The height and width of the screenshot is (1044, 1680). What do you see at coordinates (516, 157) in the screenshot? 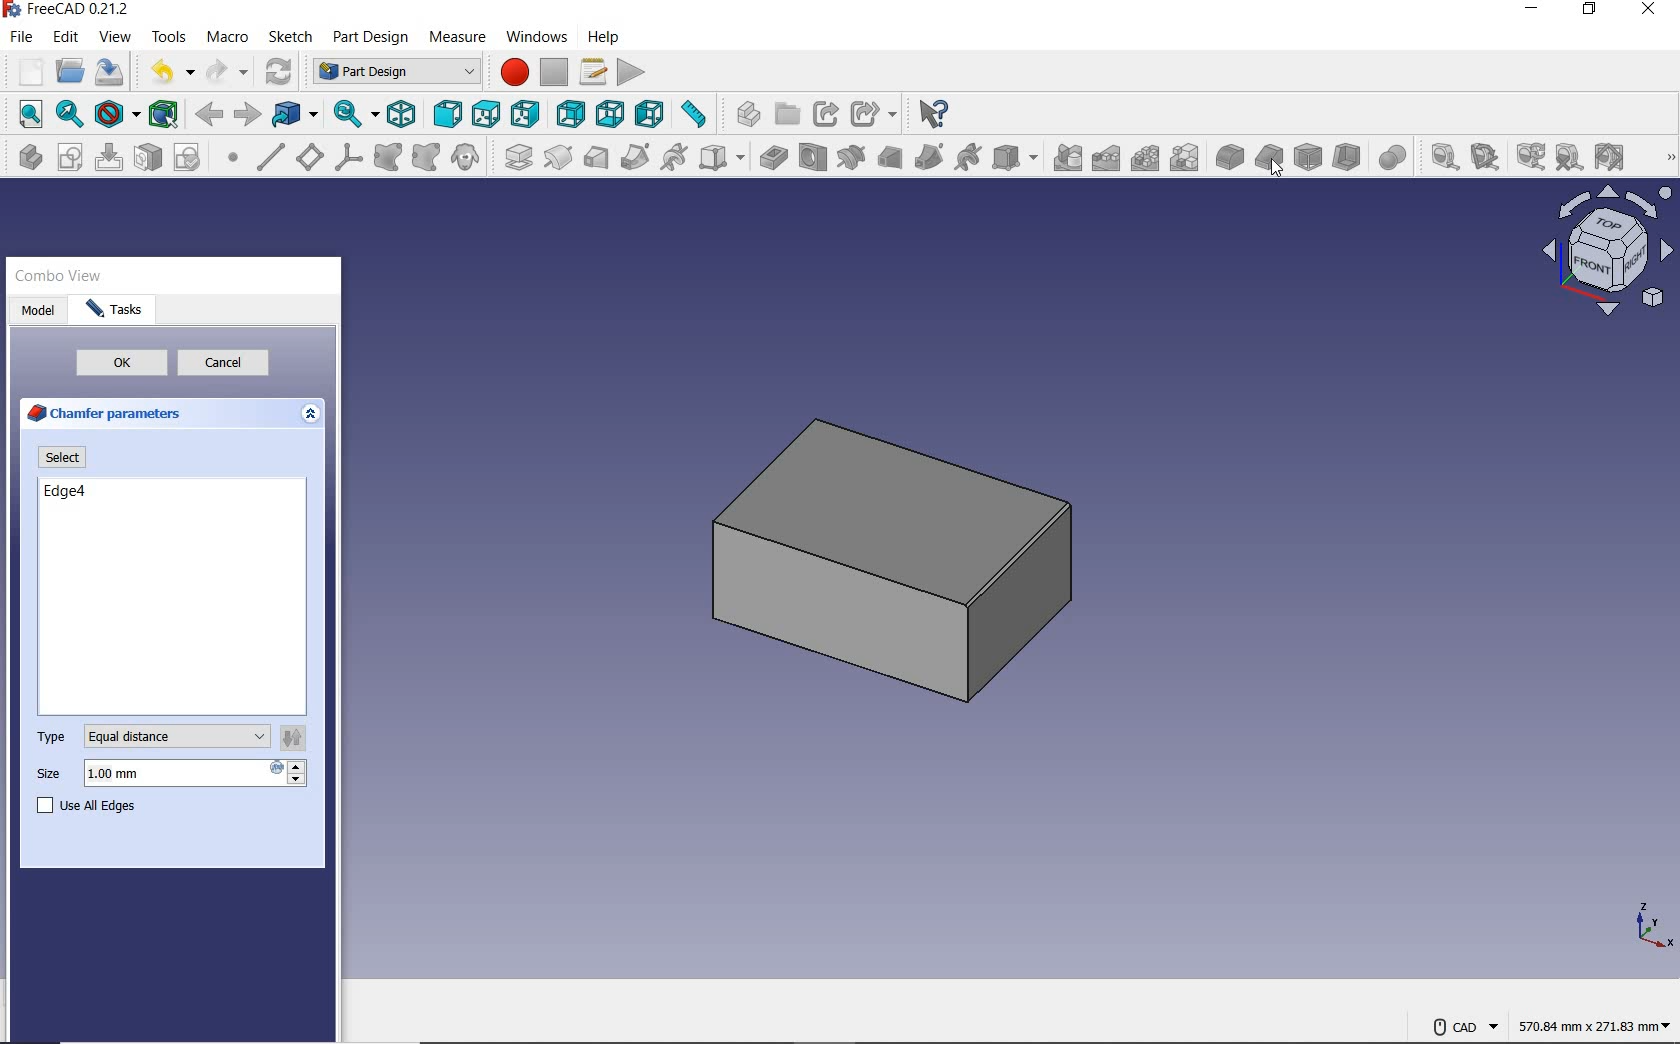
I see `pad` at bounding box center [516, 157].